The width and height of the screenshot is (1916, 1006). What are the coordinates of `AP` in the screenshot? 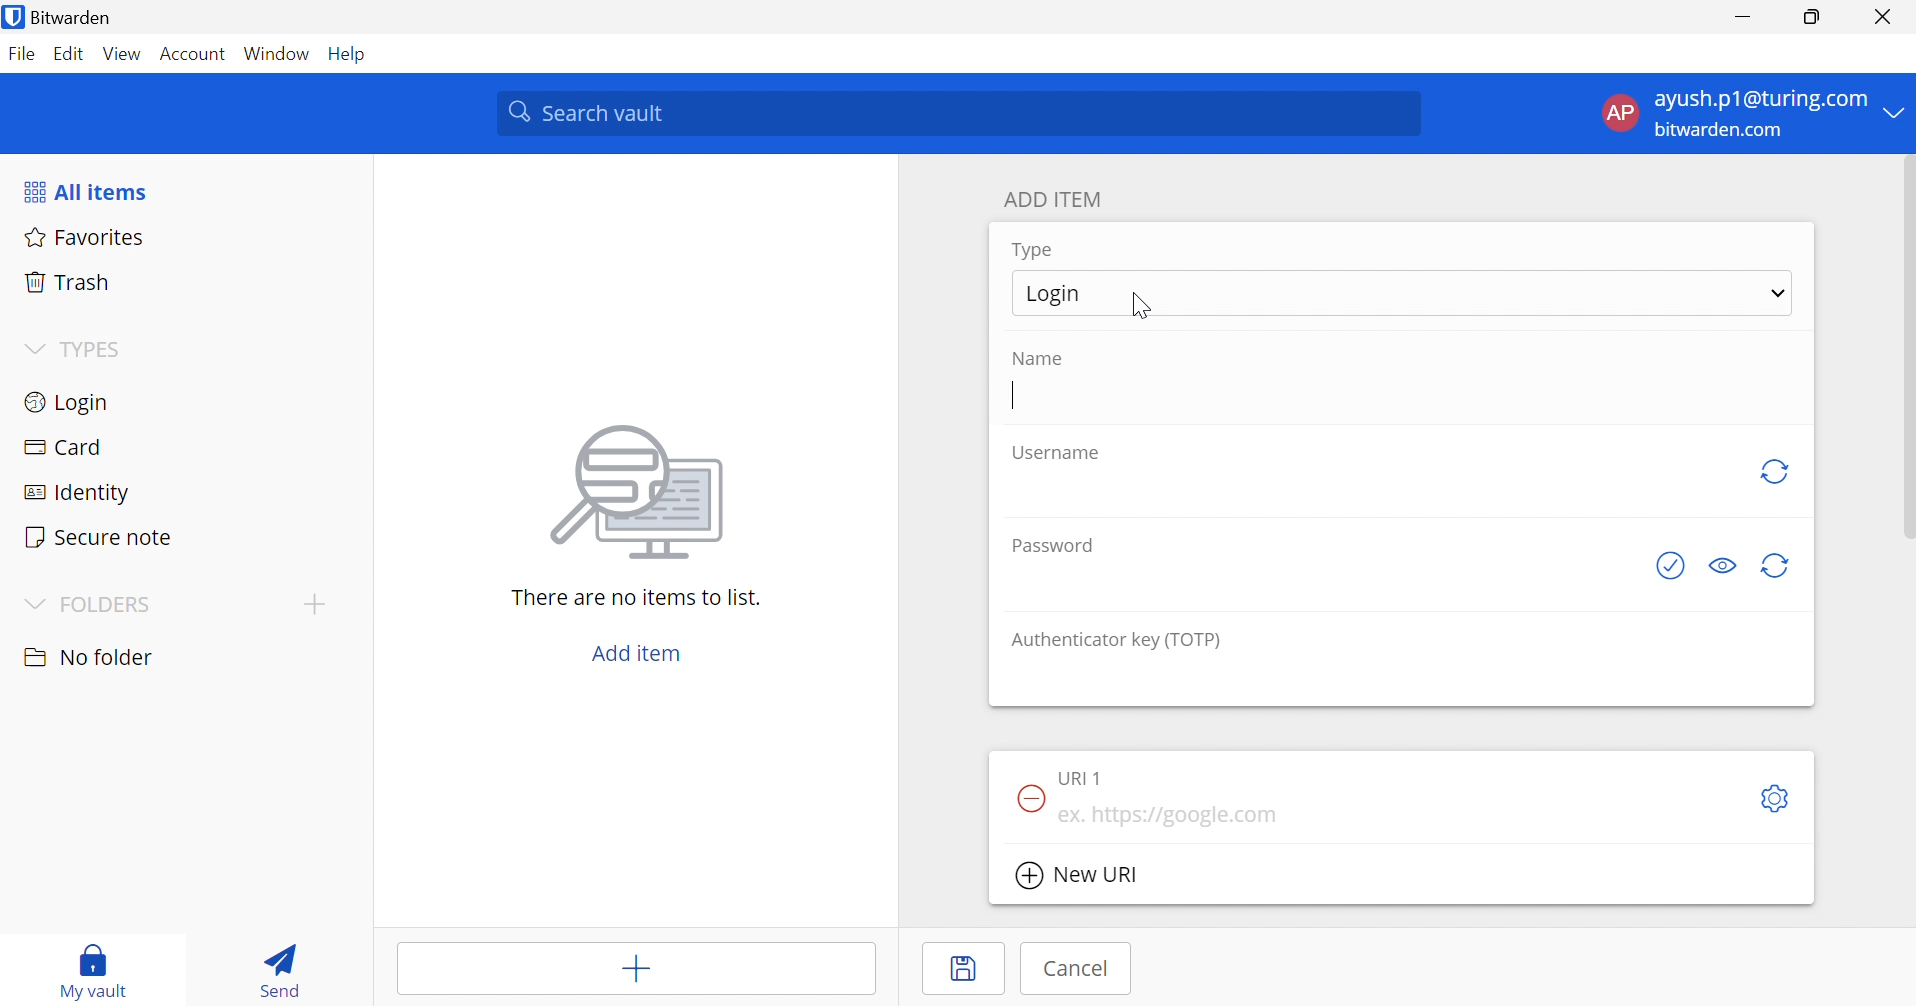 It's located at (1617, 112).